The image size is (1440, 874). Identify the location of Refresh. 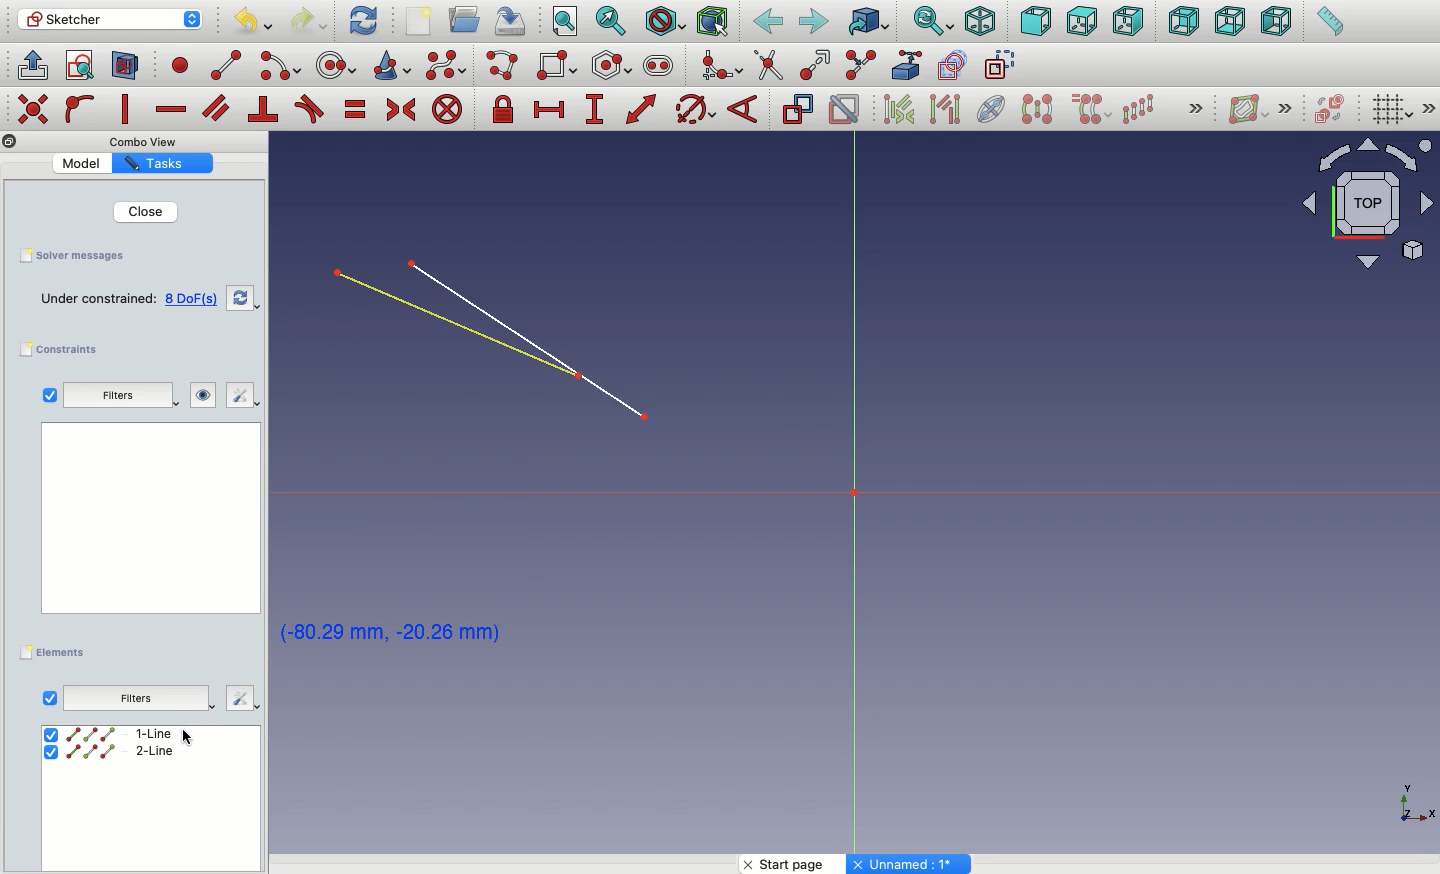
(240, 300).